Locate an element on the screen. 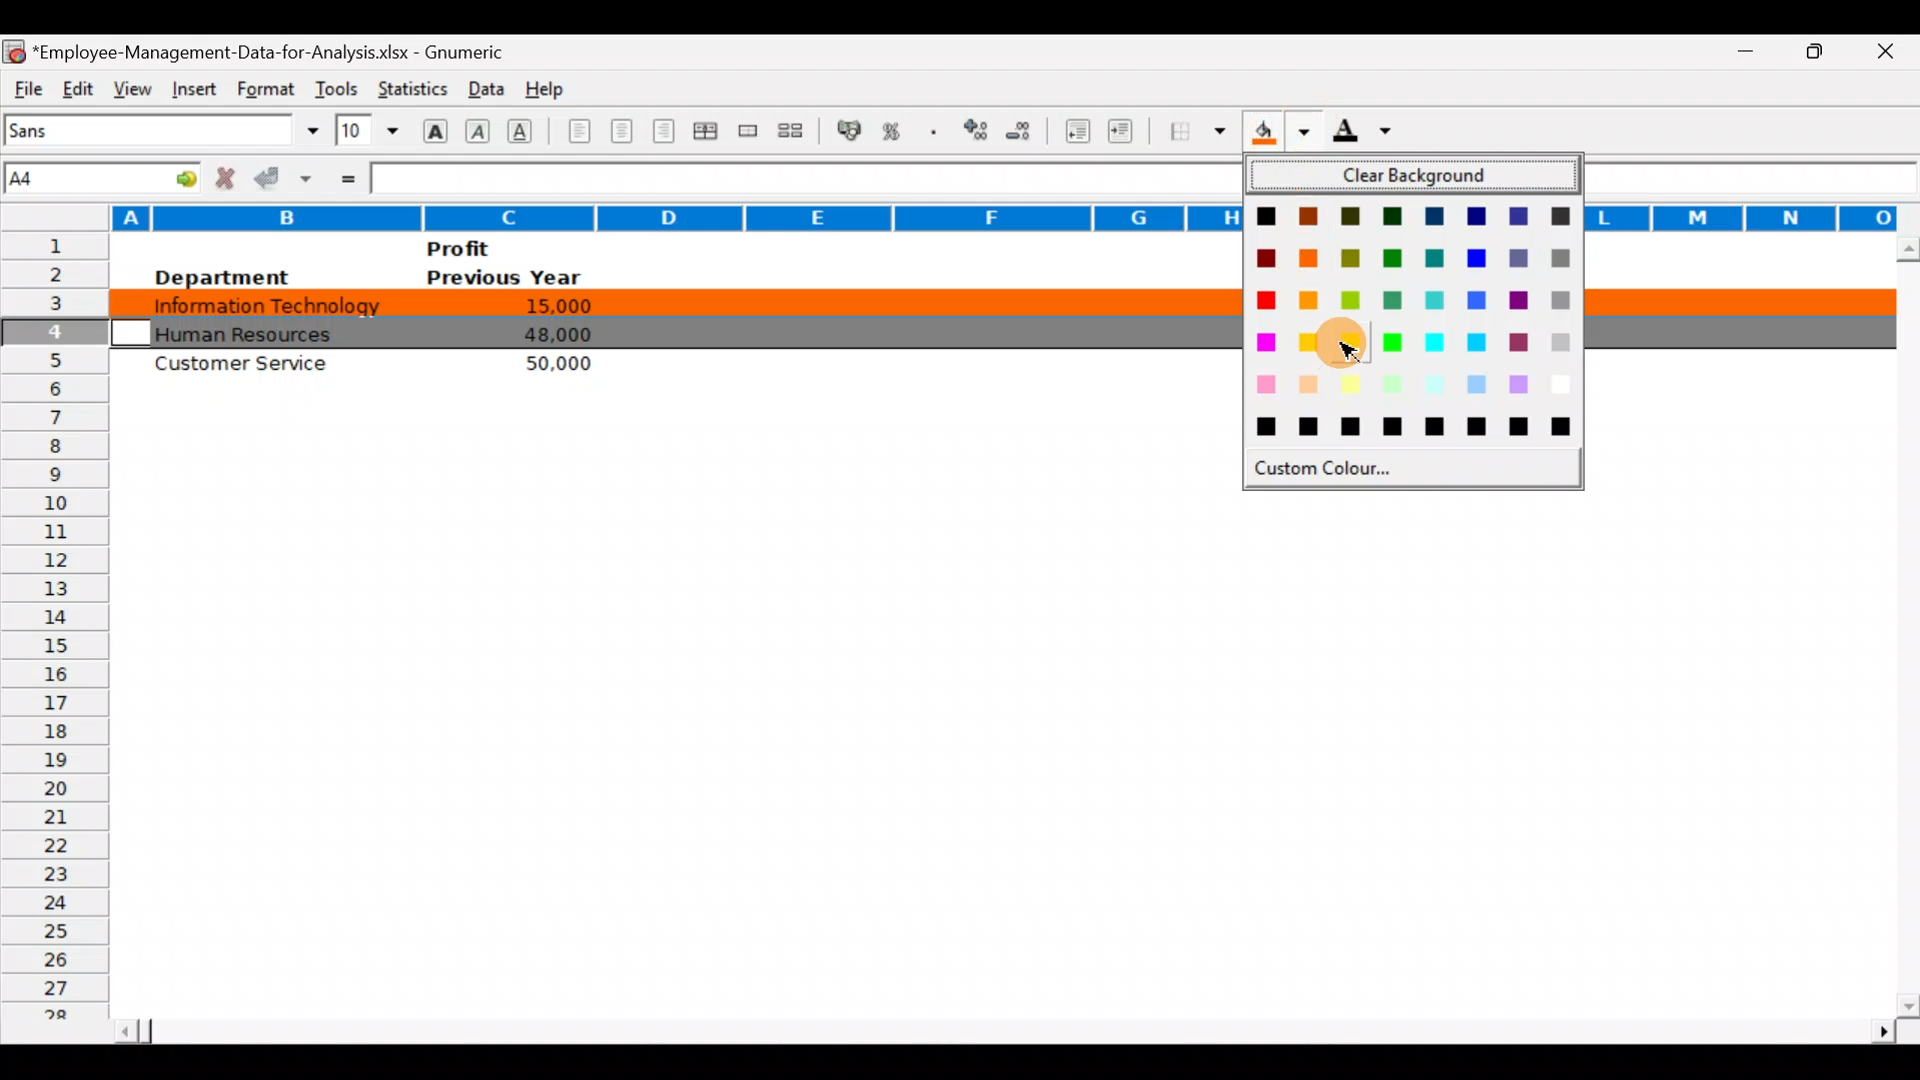 The image size is (1920, 1080). Align right is located at coordinates (667, 131).